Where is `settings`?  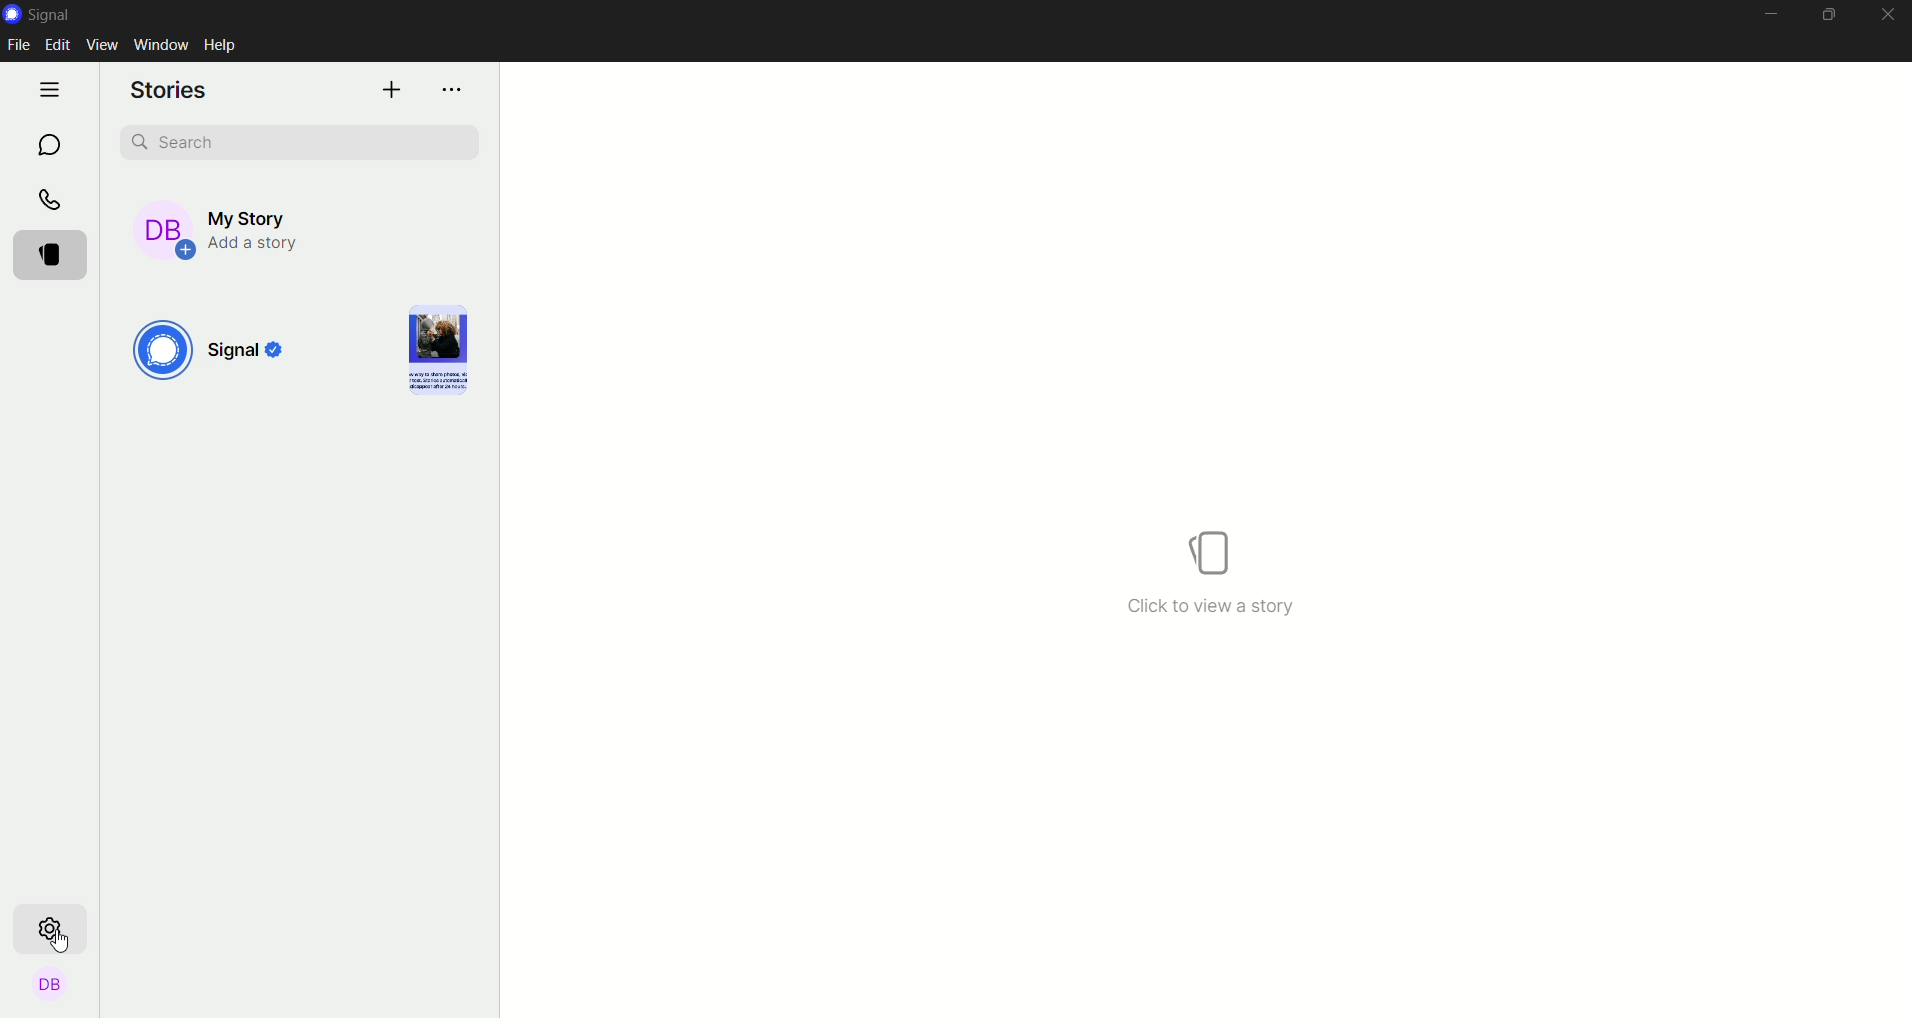 settings is located at coordinates (54, 927).